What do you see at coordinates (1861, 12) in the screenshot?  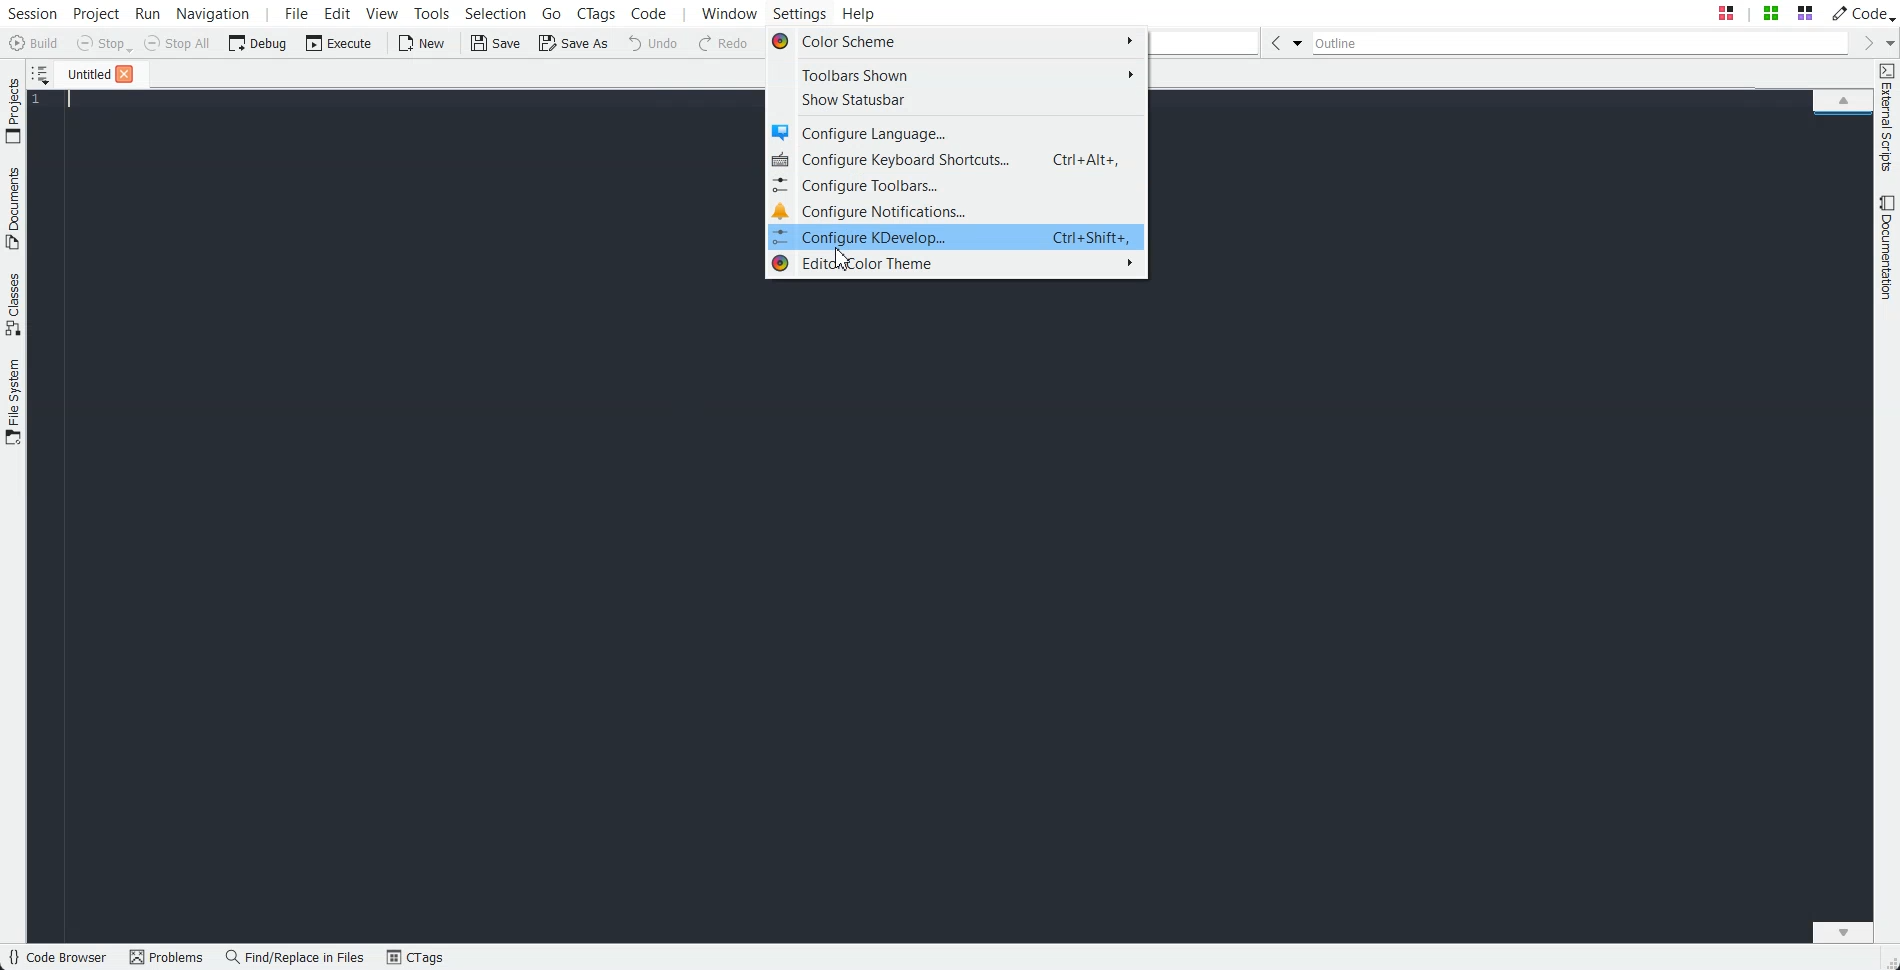 I see `Code ` at bounding box center [1861, 12].